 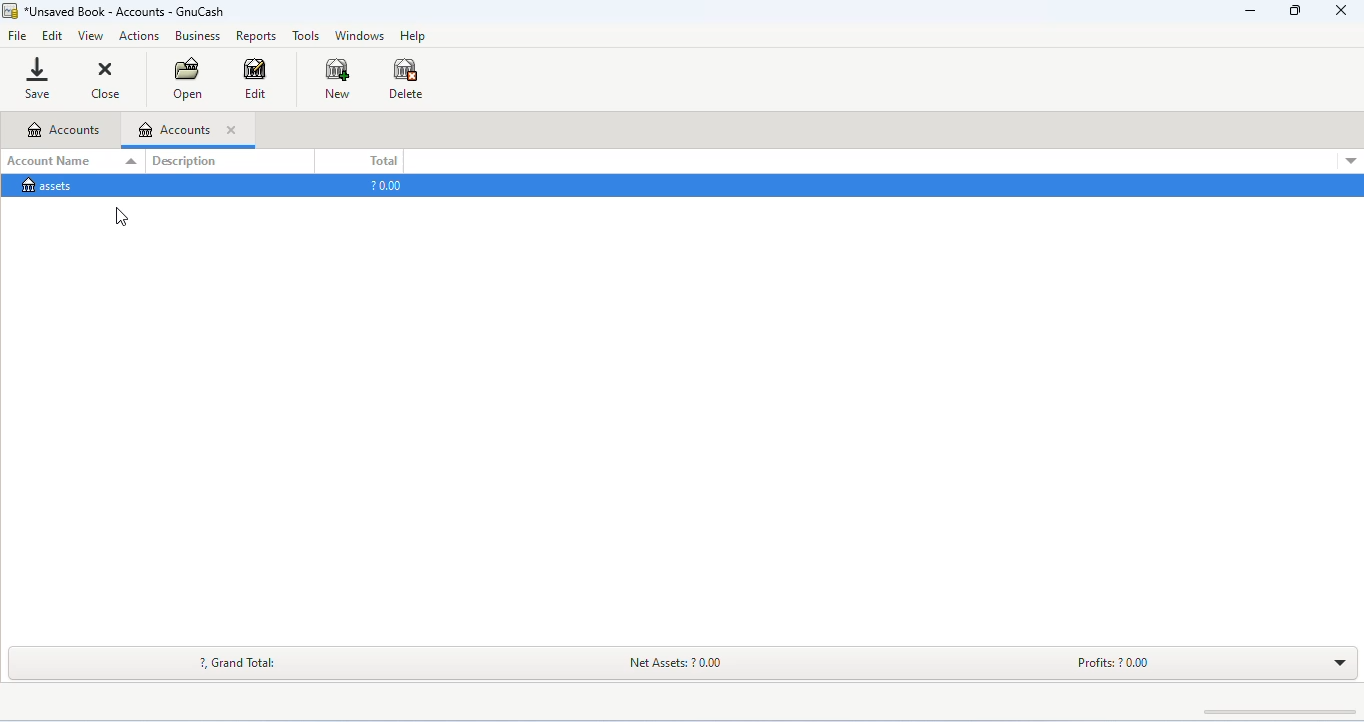 What do you see at coordinates (414, 37) in the screenshot?
I see `help` at bounding box center [414, 37].